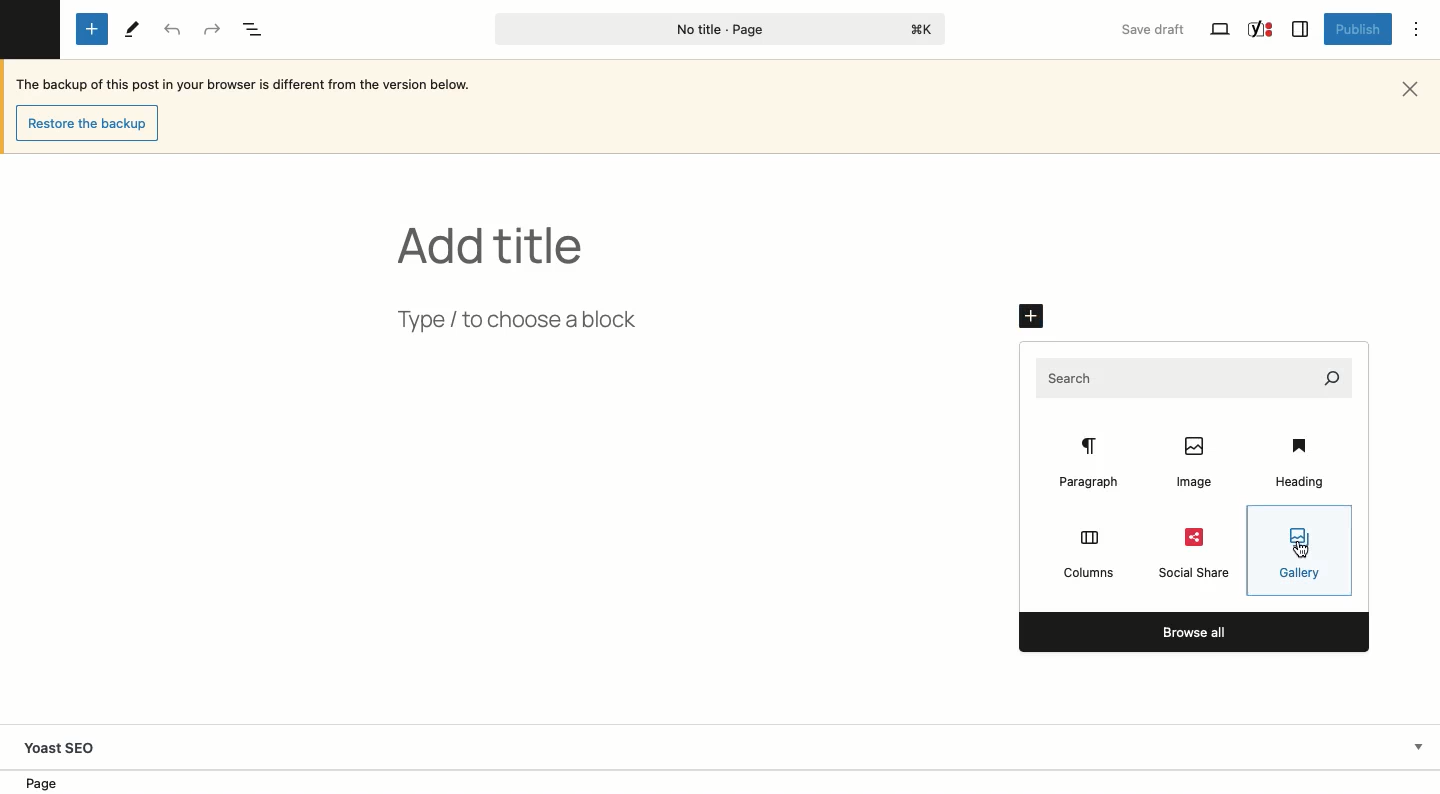  What do you see at coordinates (497, 245) in the screenshot?
I see `Title` at bounding box center [497, 245].